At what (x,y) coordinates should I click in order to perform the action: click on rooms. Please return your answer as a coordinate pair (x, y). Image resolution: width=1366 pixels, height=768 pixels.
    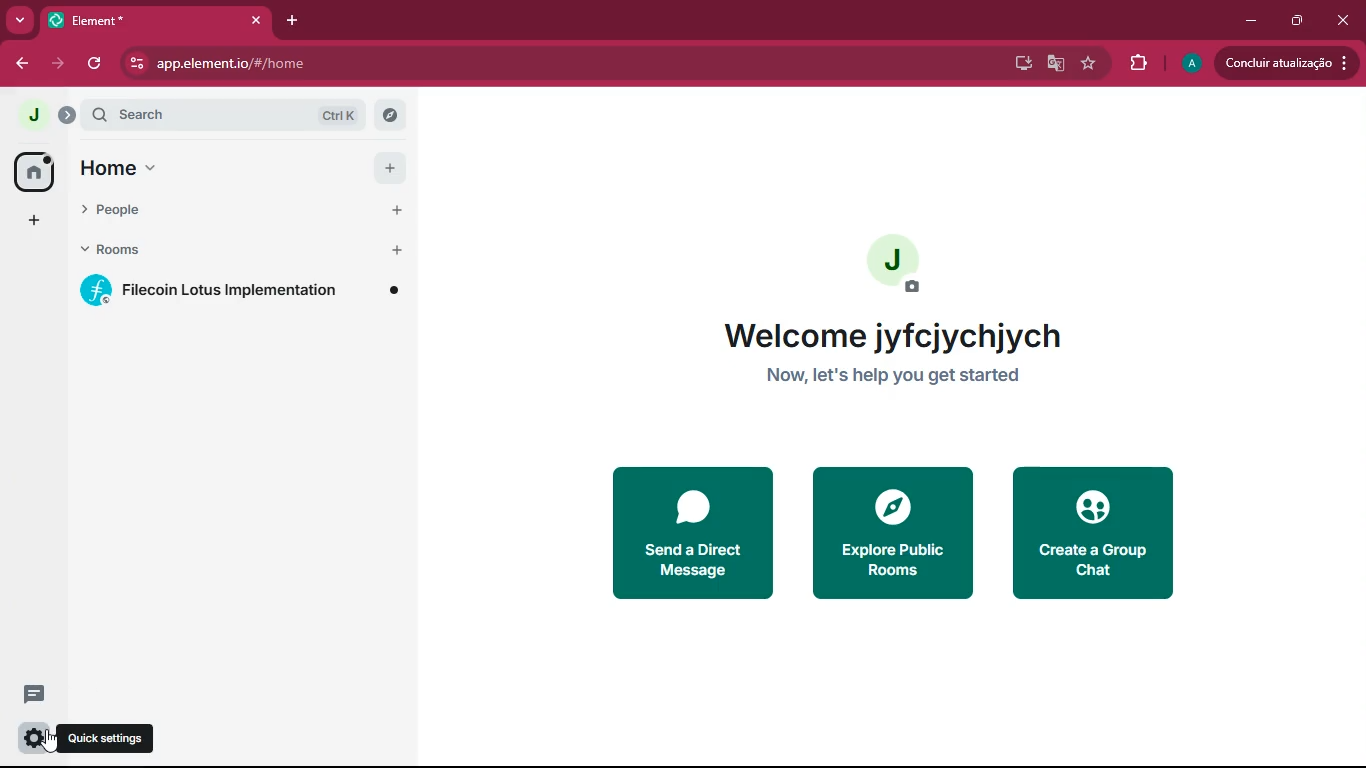
    Looking at the image, I should click on (194, 253).